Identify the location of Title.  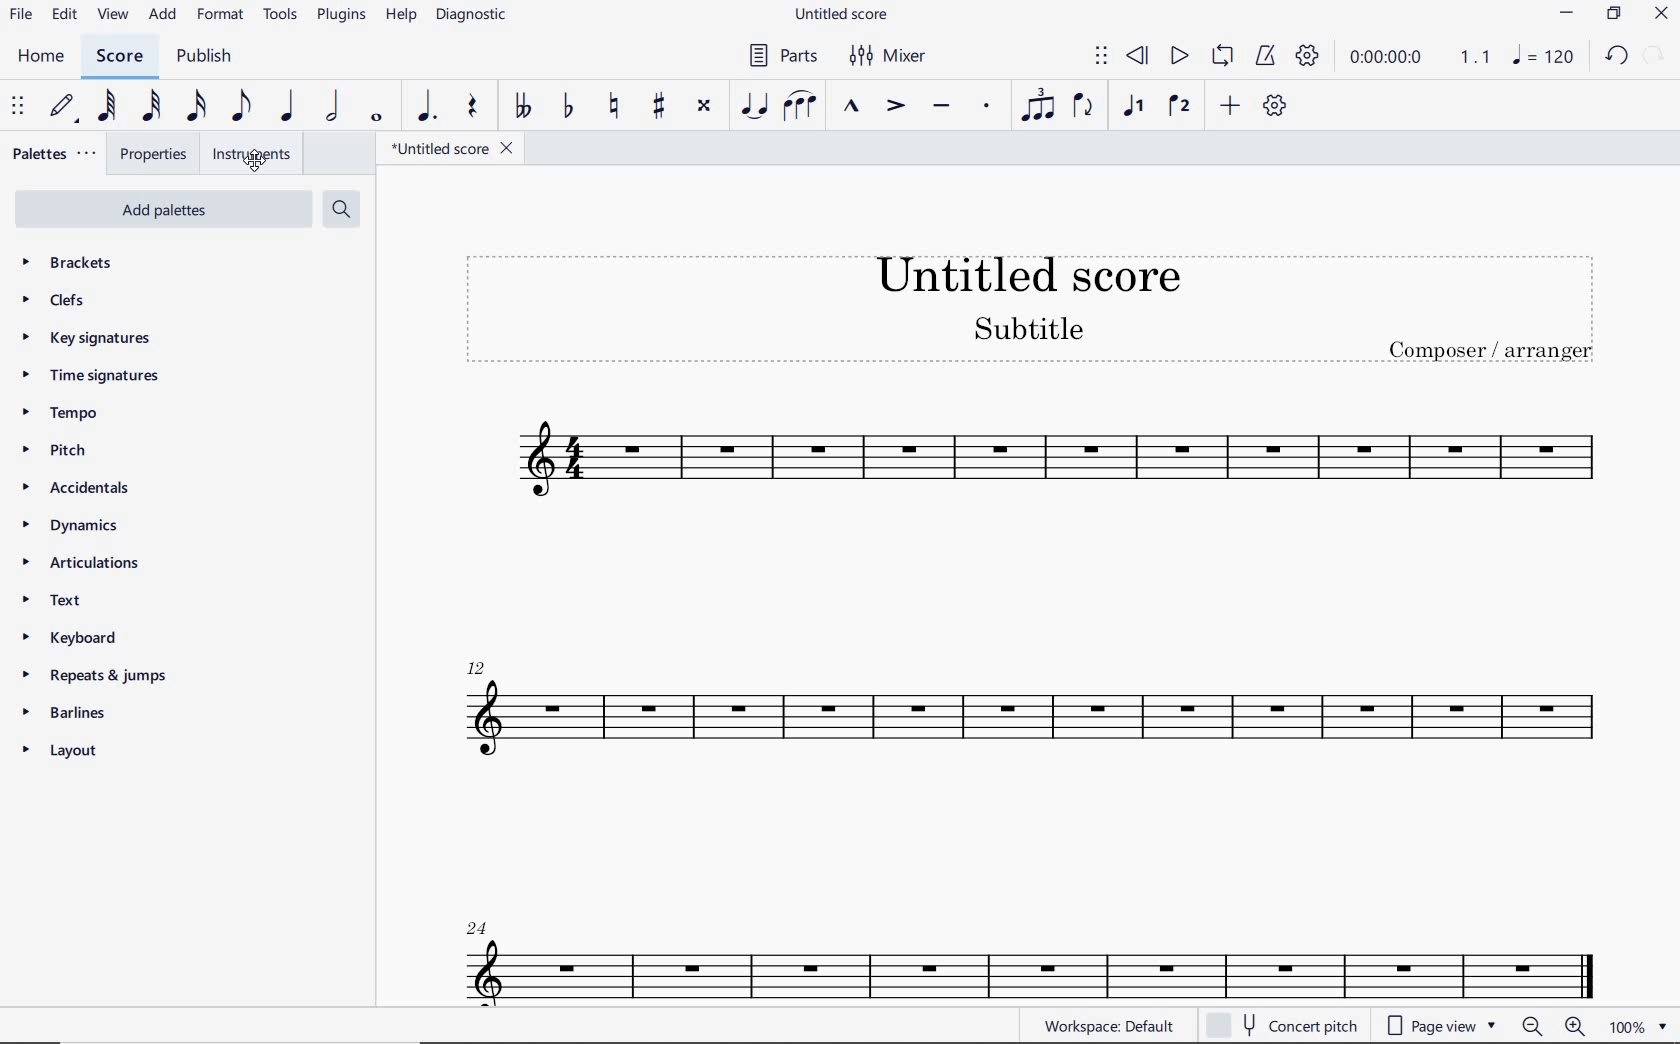
(1032, 309).